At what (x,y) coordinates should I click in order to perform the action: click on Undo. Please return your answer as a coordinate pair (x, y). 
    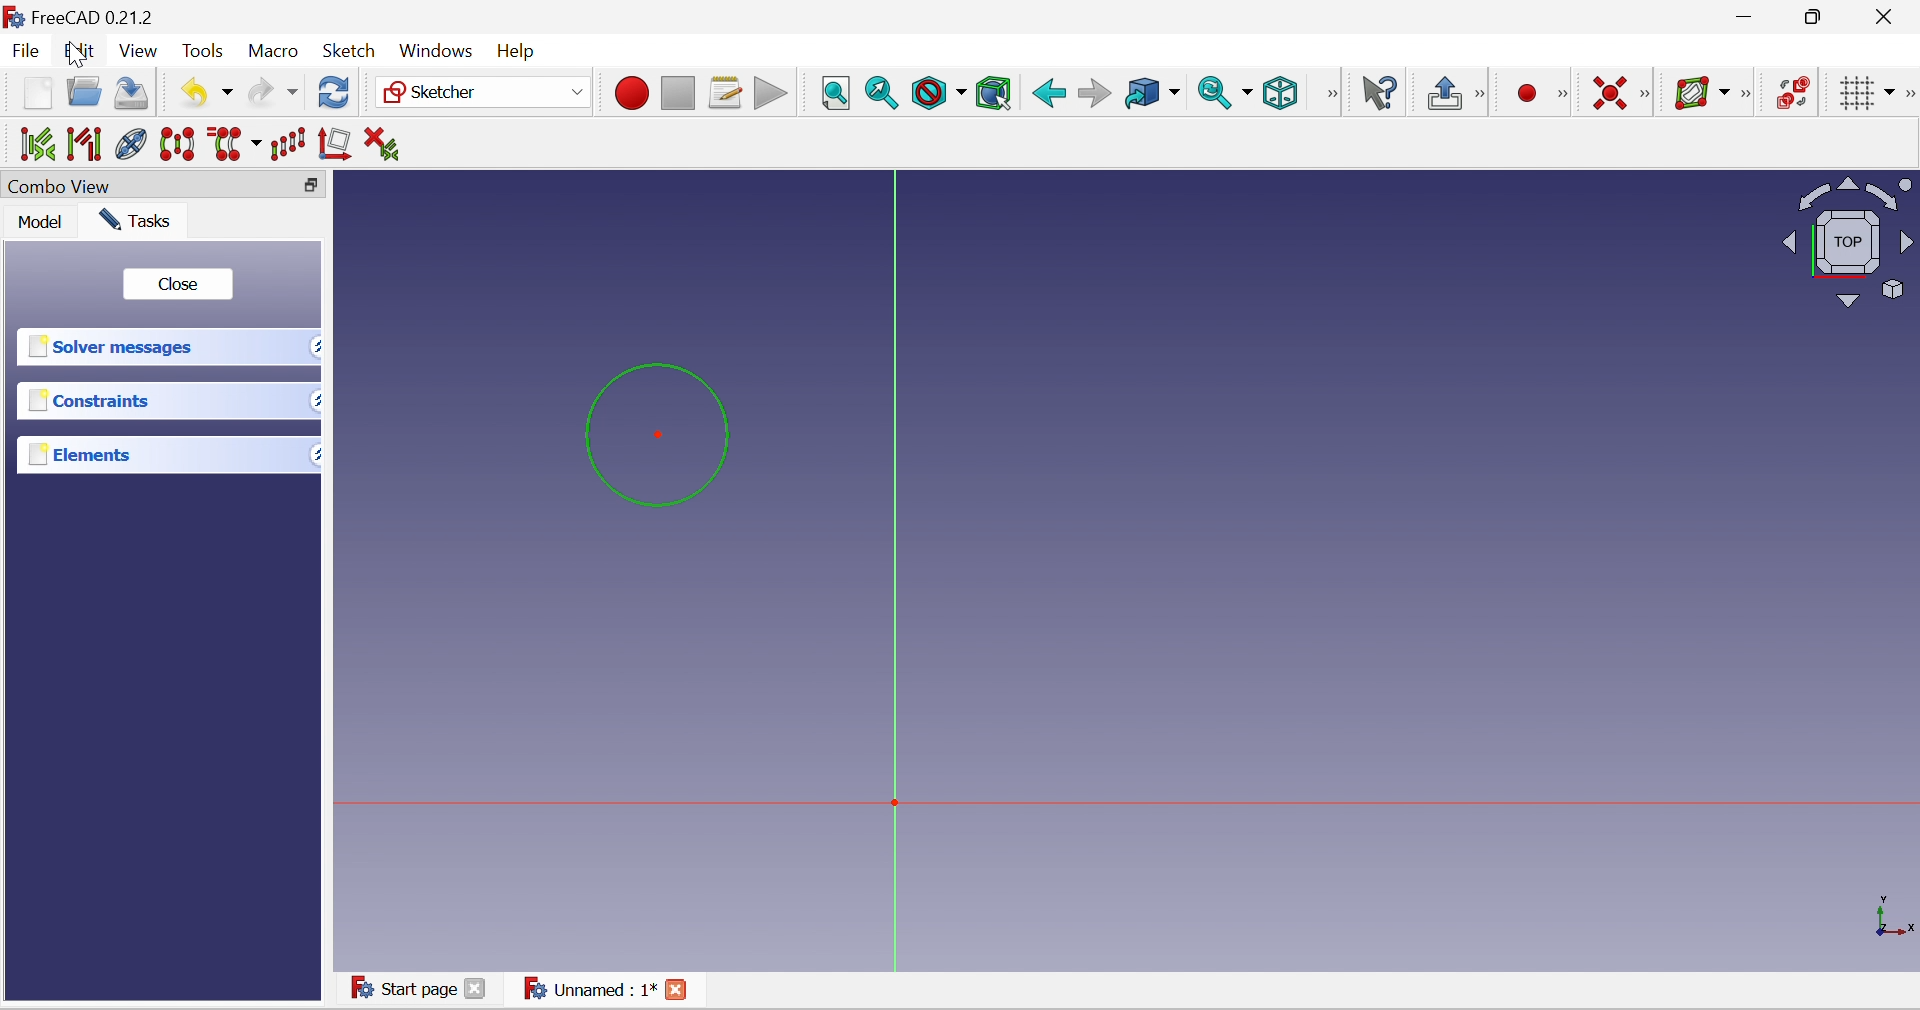
    Looking at the image, I should click on (203, 92).